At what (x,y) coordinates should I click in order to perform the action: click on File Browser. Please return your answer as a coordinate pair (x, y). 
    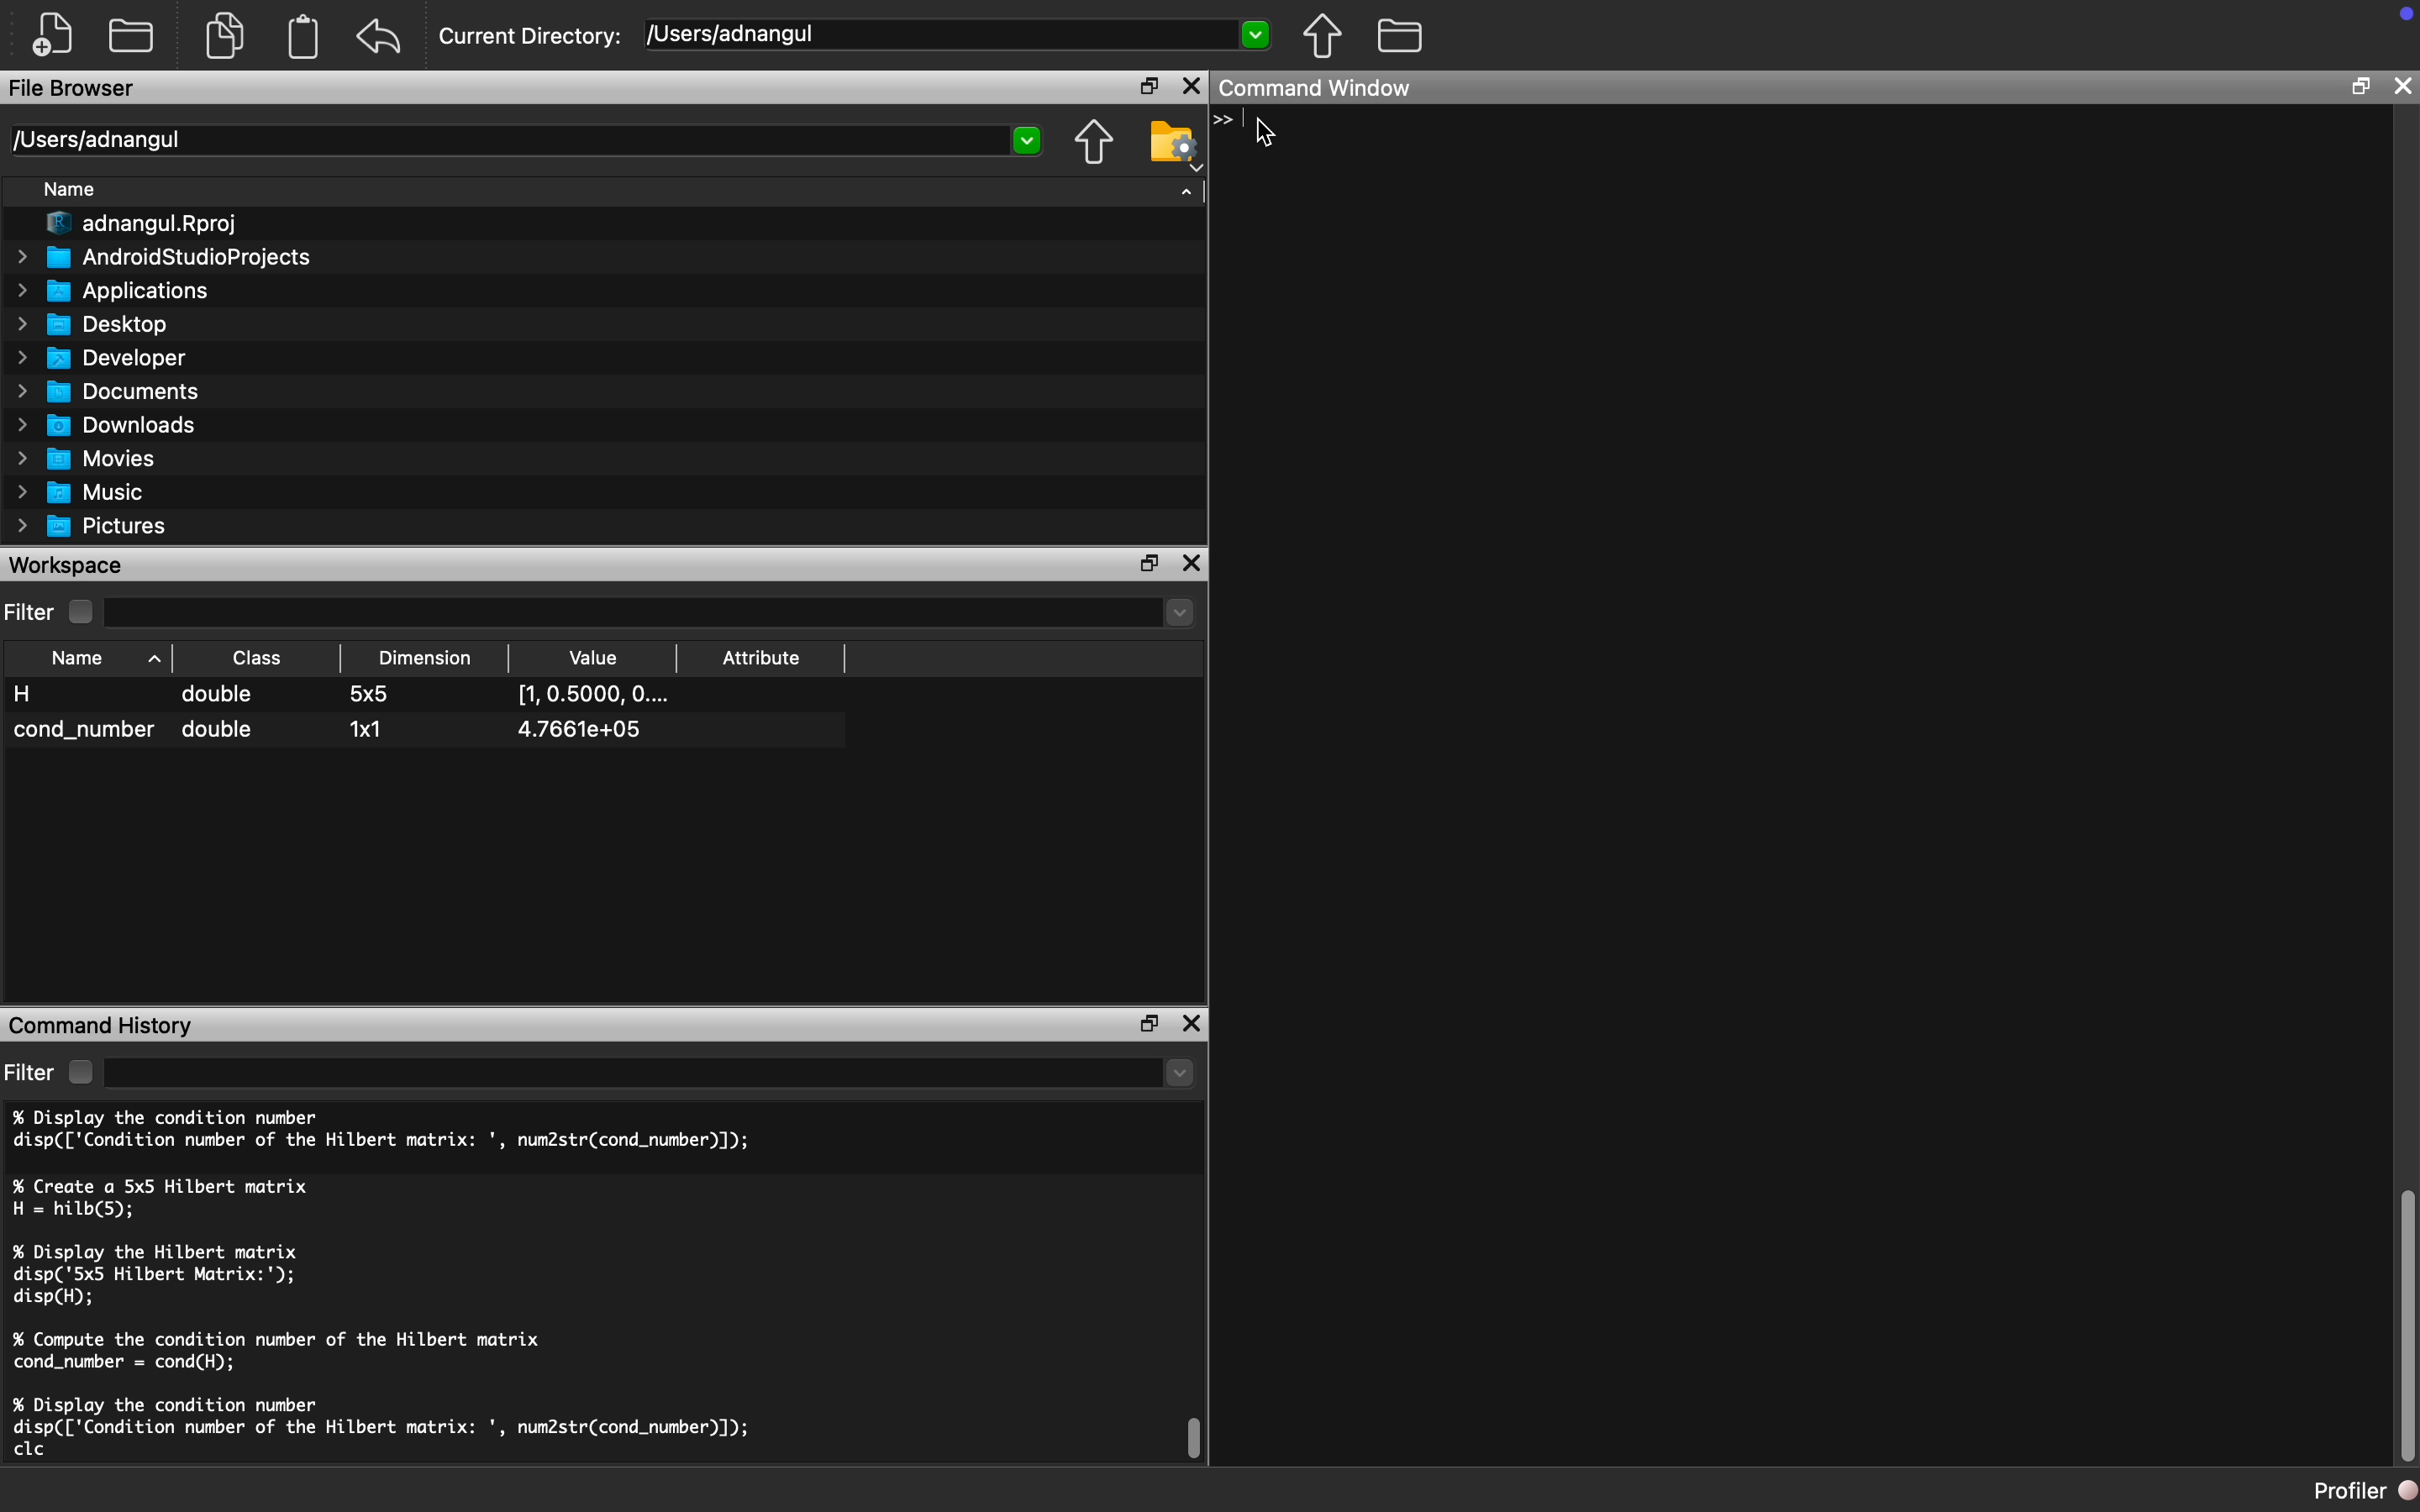
    Looking at the image, I should click on (74, 87).